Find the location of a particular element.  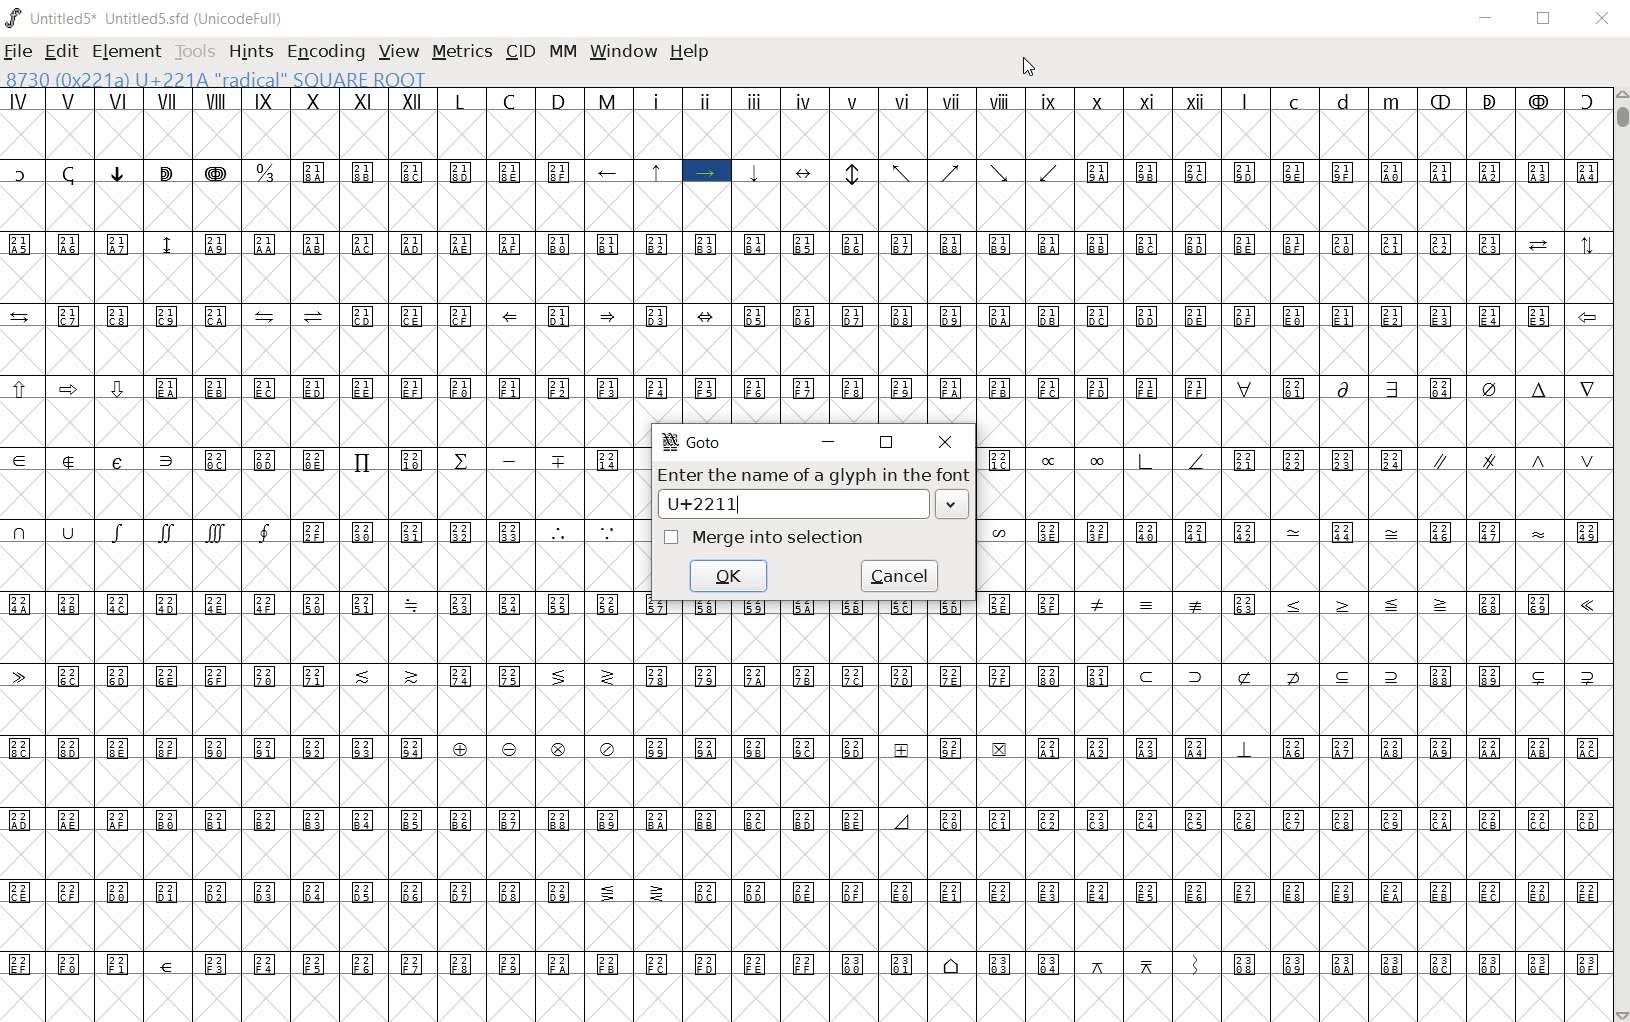

MINIMIZE is located at coordinates (829, 442).